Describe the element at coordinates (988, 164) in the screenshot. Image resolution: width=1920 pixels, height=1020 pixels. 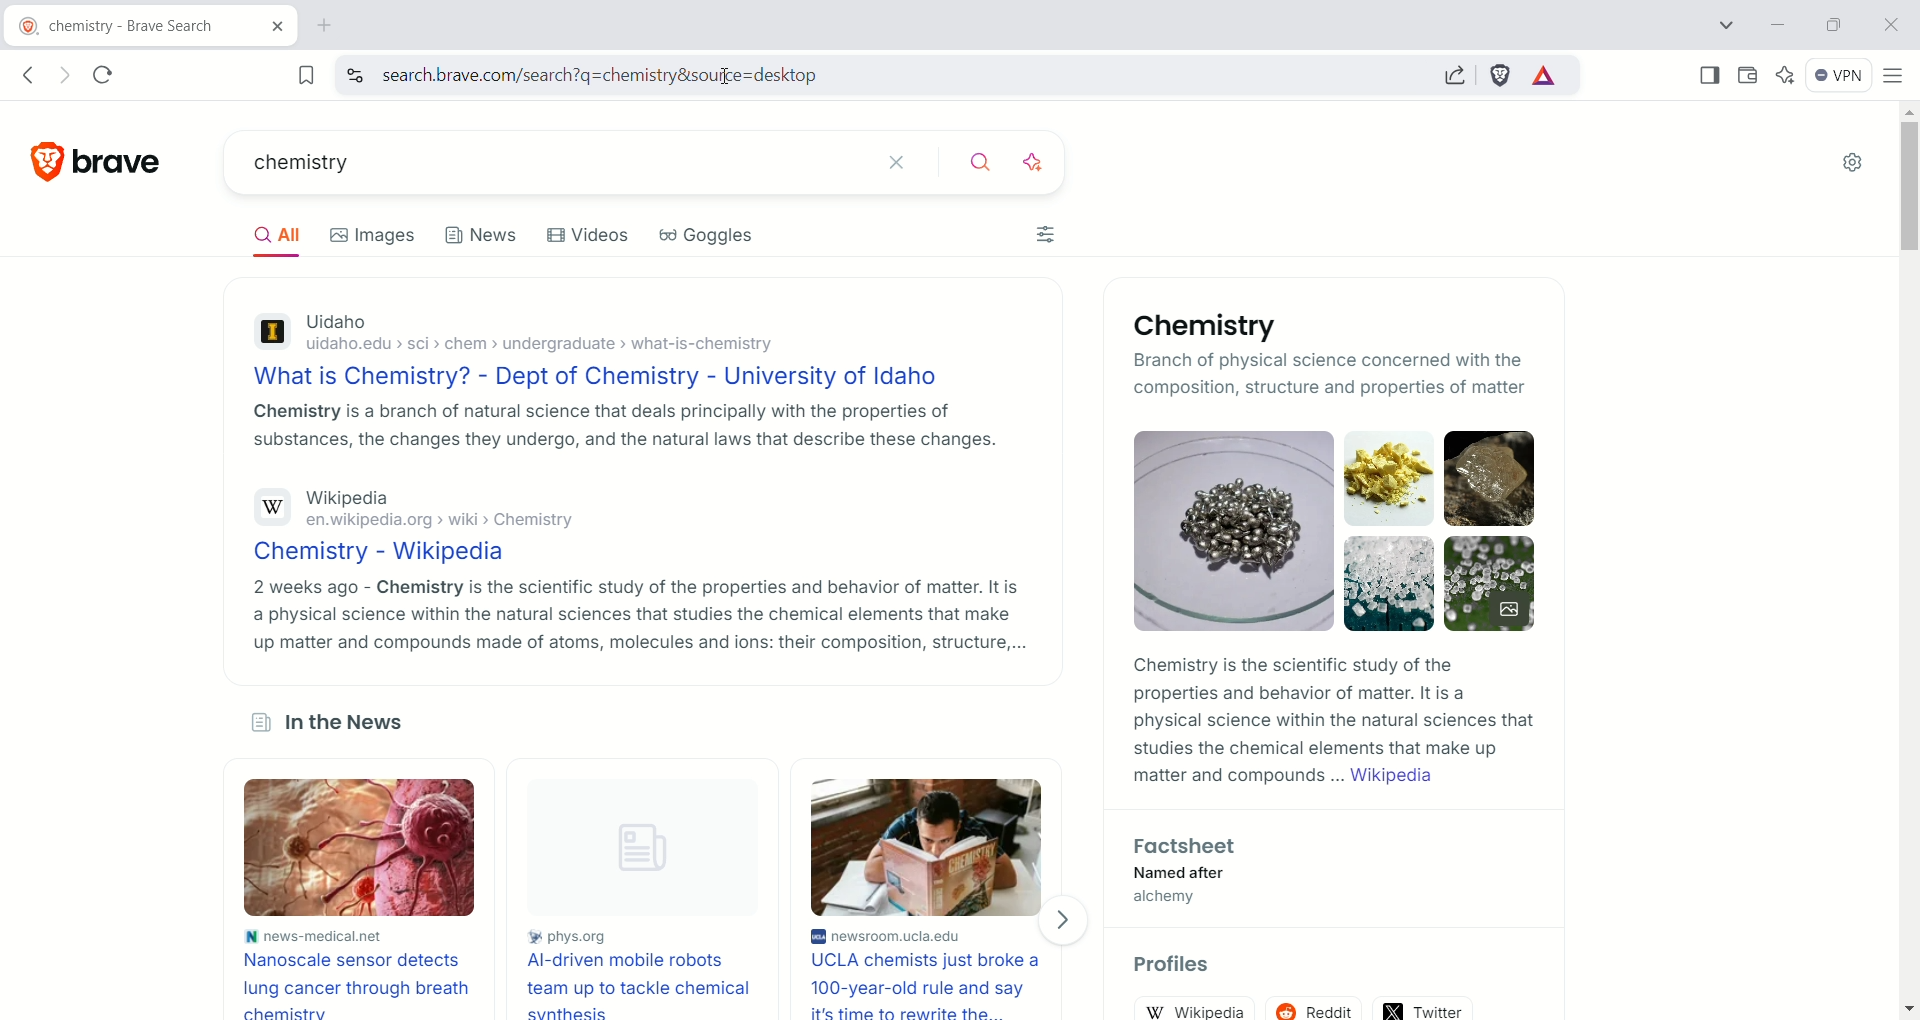
I see `search` at that location.